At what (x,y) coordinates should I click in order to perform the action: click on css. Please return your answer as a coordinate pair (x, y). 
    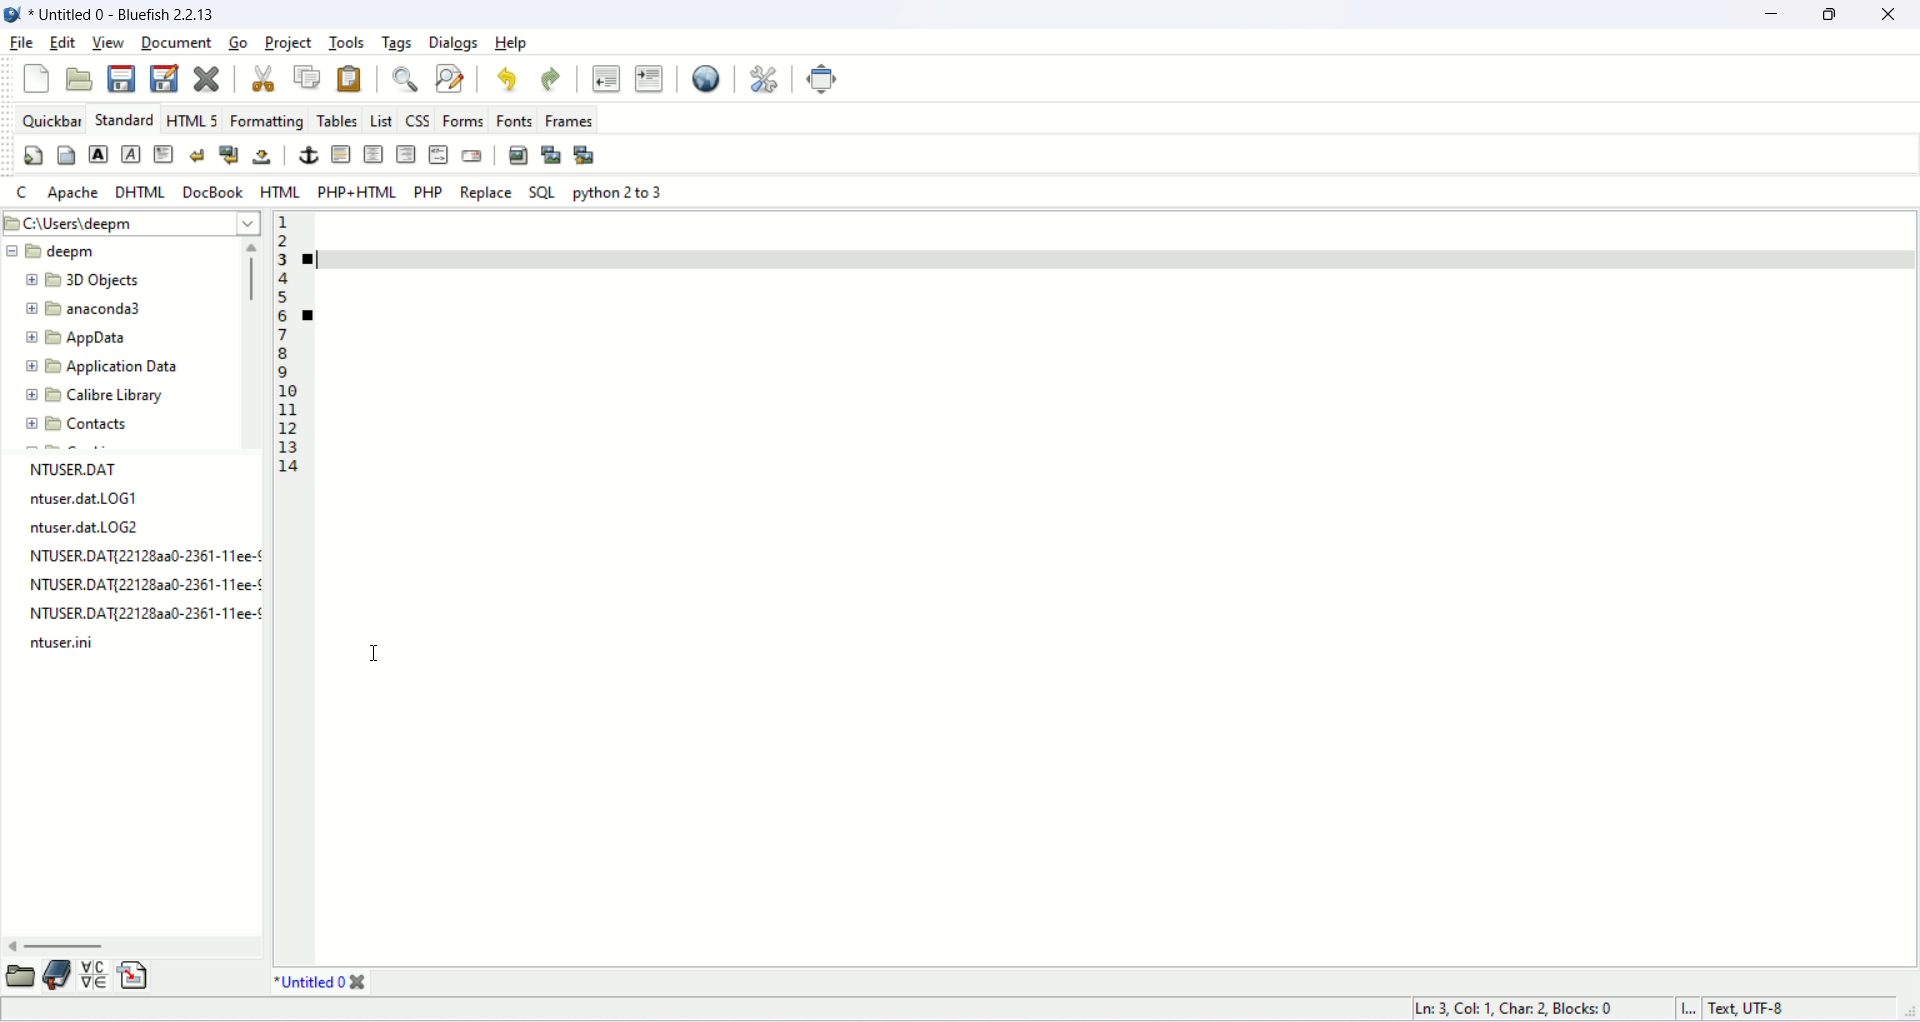
    Looking at the image, I should click on (416, 121).